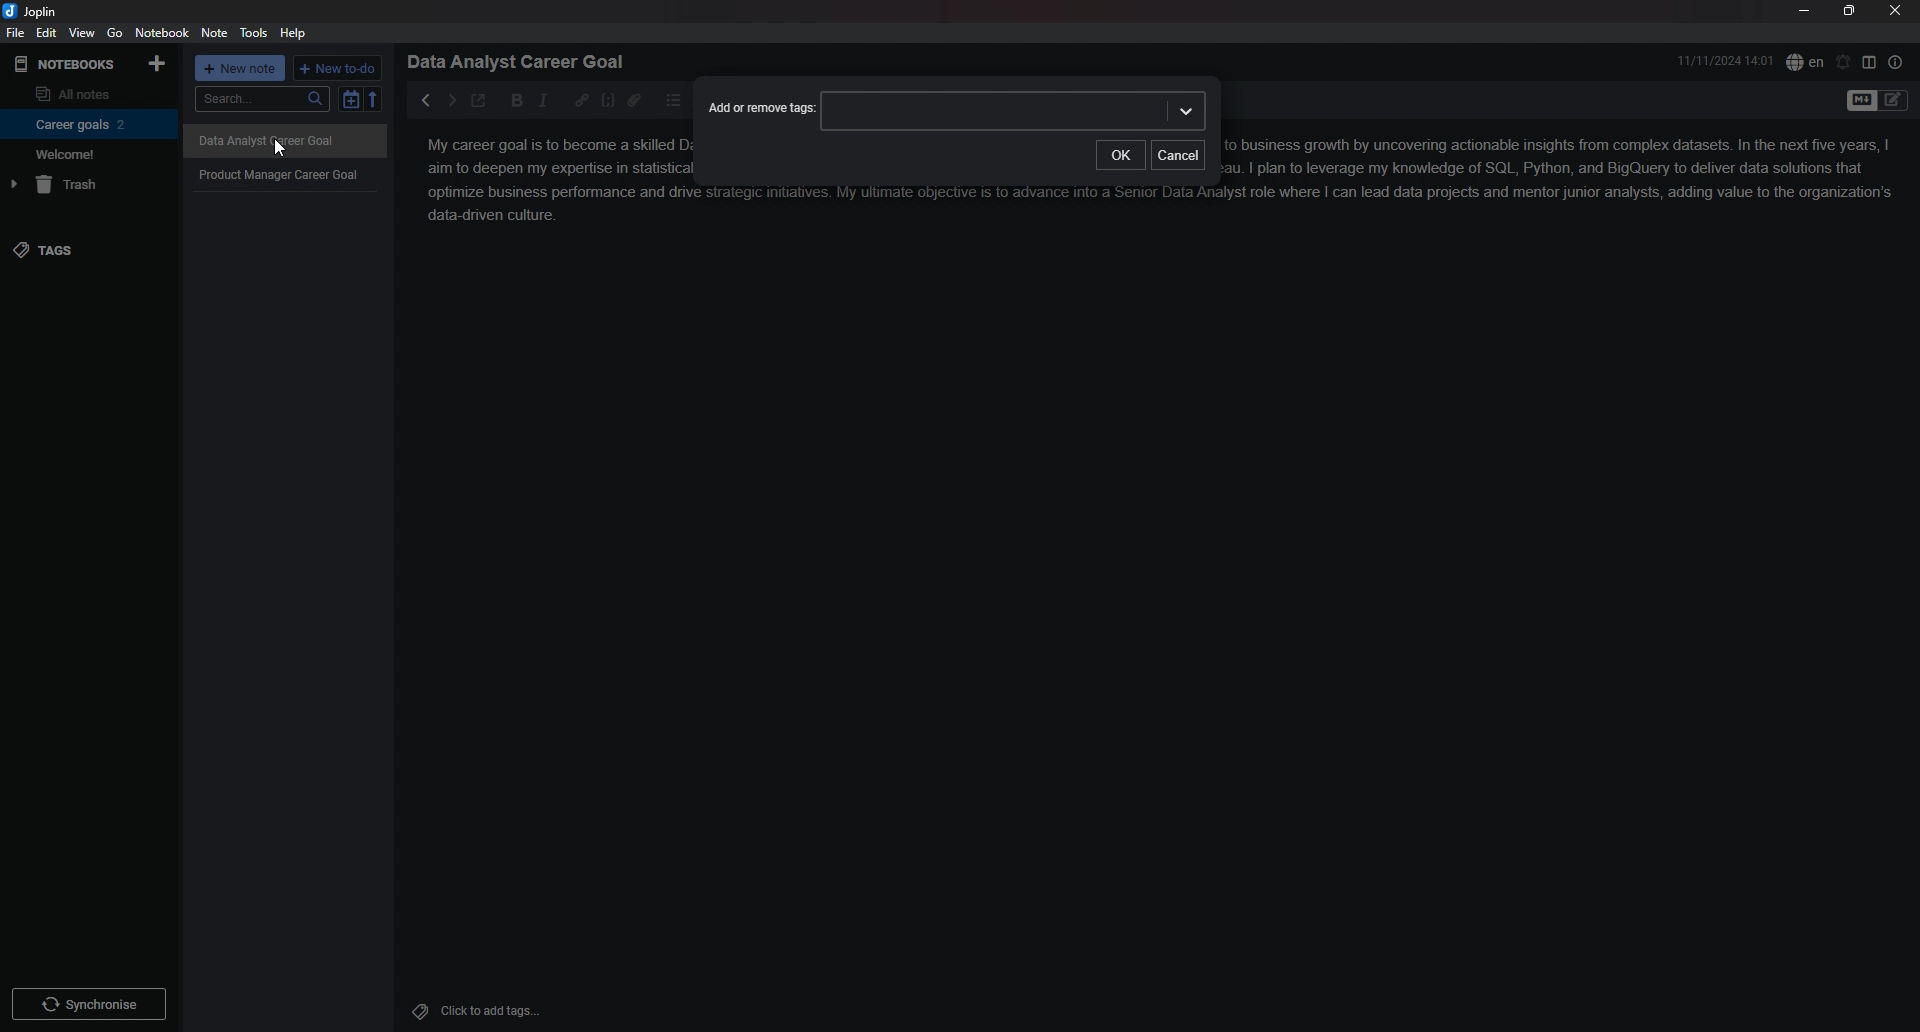 Image resolution: width=1920 pixels, height=1032 pixels. Describe the element at coordinates (1860, 102) in the screenshot. I see `toggle editor` at that location.